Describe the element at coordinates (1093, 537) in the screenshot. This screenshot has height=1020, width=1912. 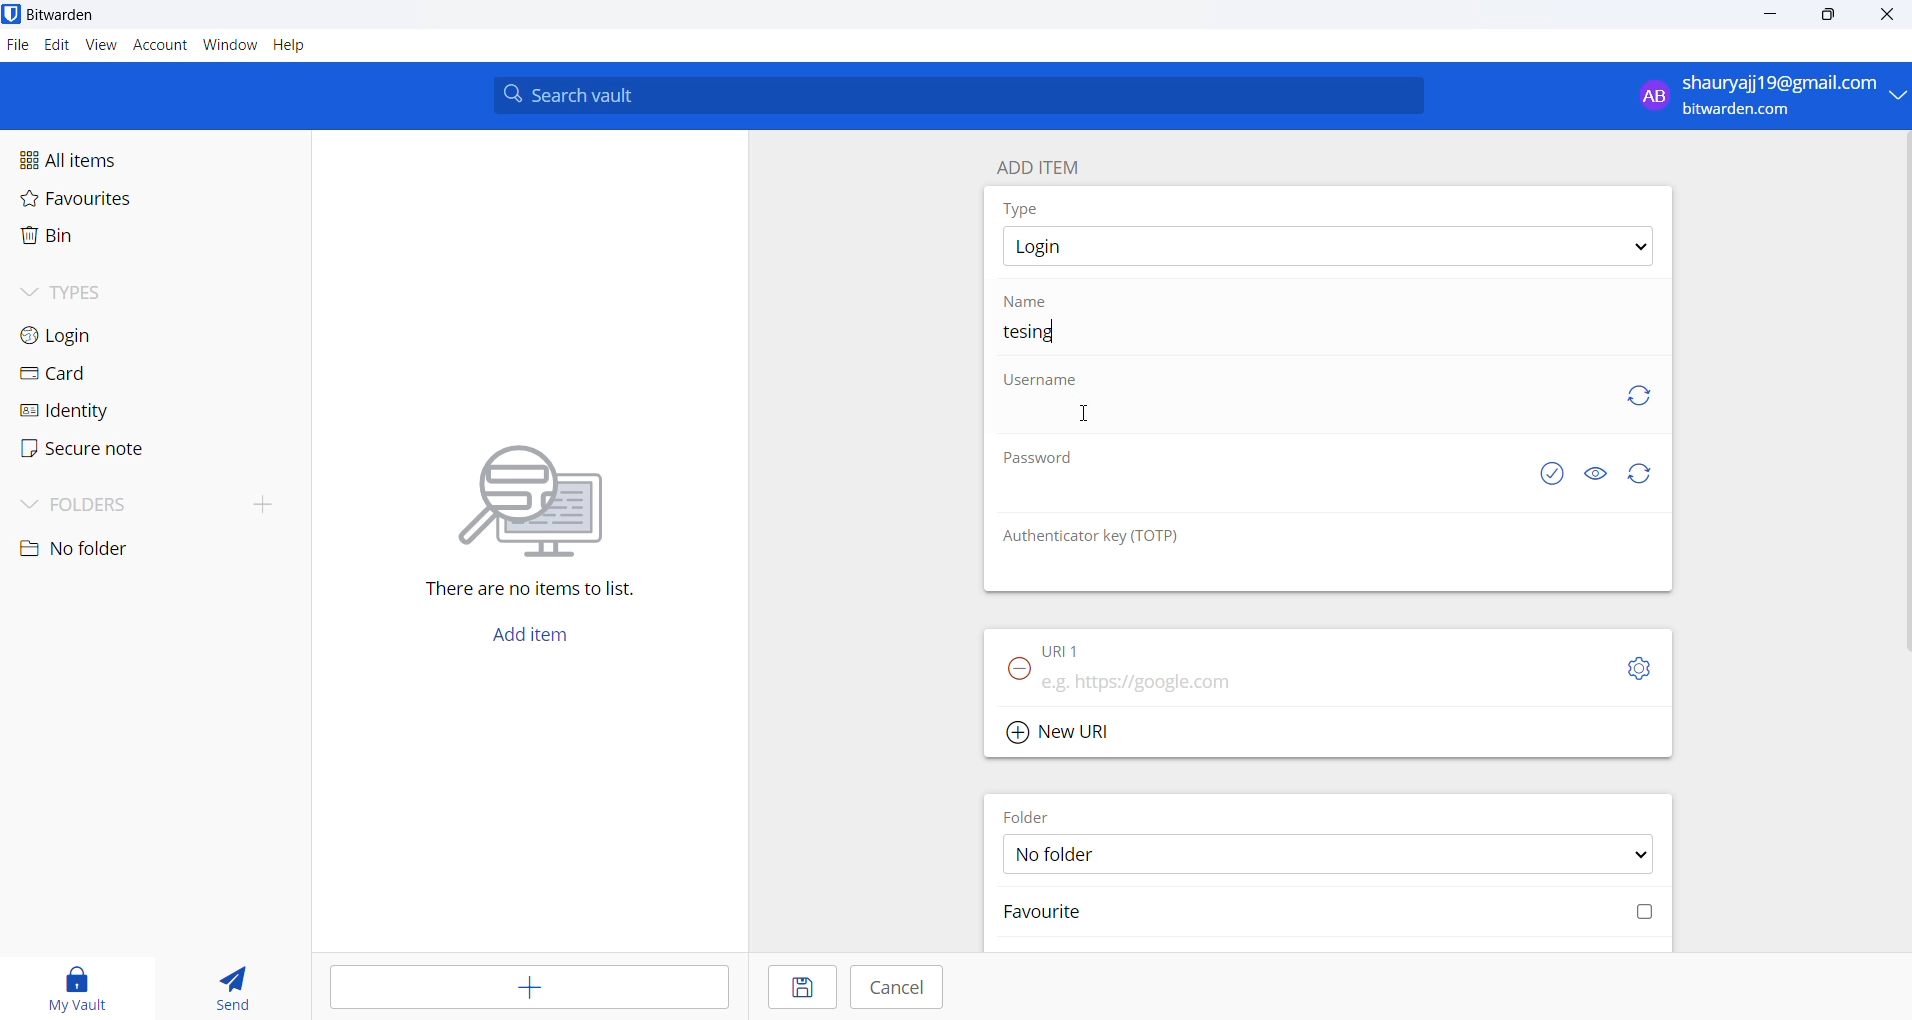
I see `Authenticator key(TOTP)` at that location.